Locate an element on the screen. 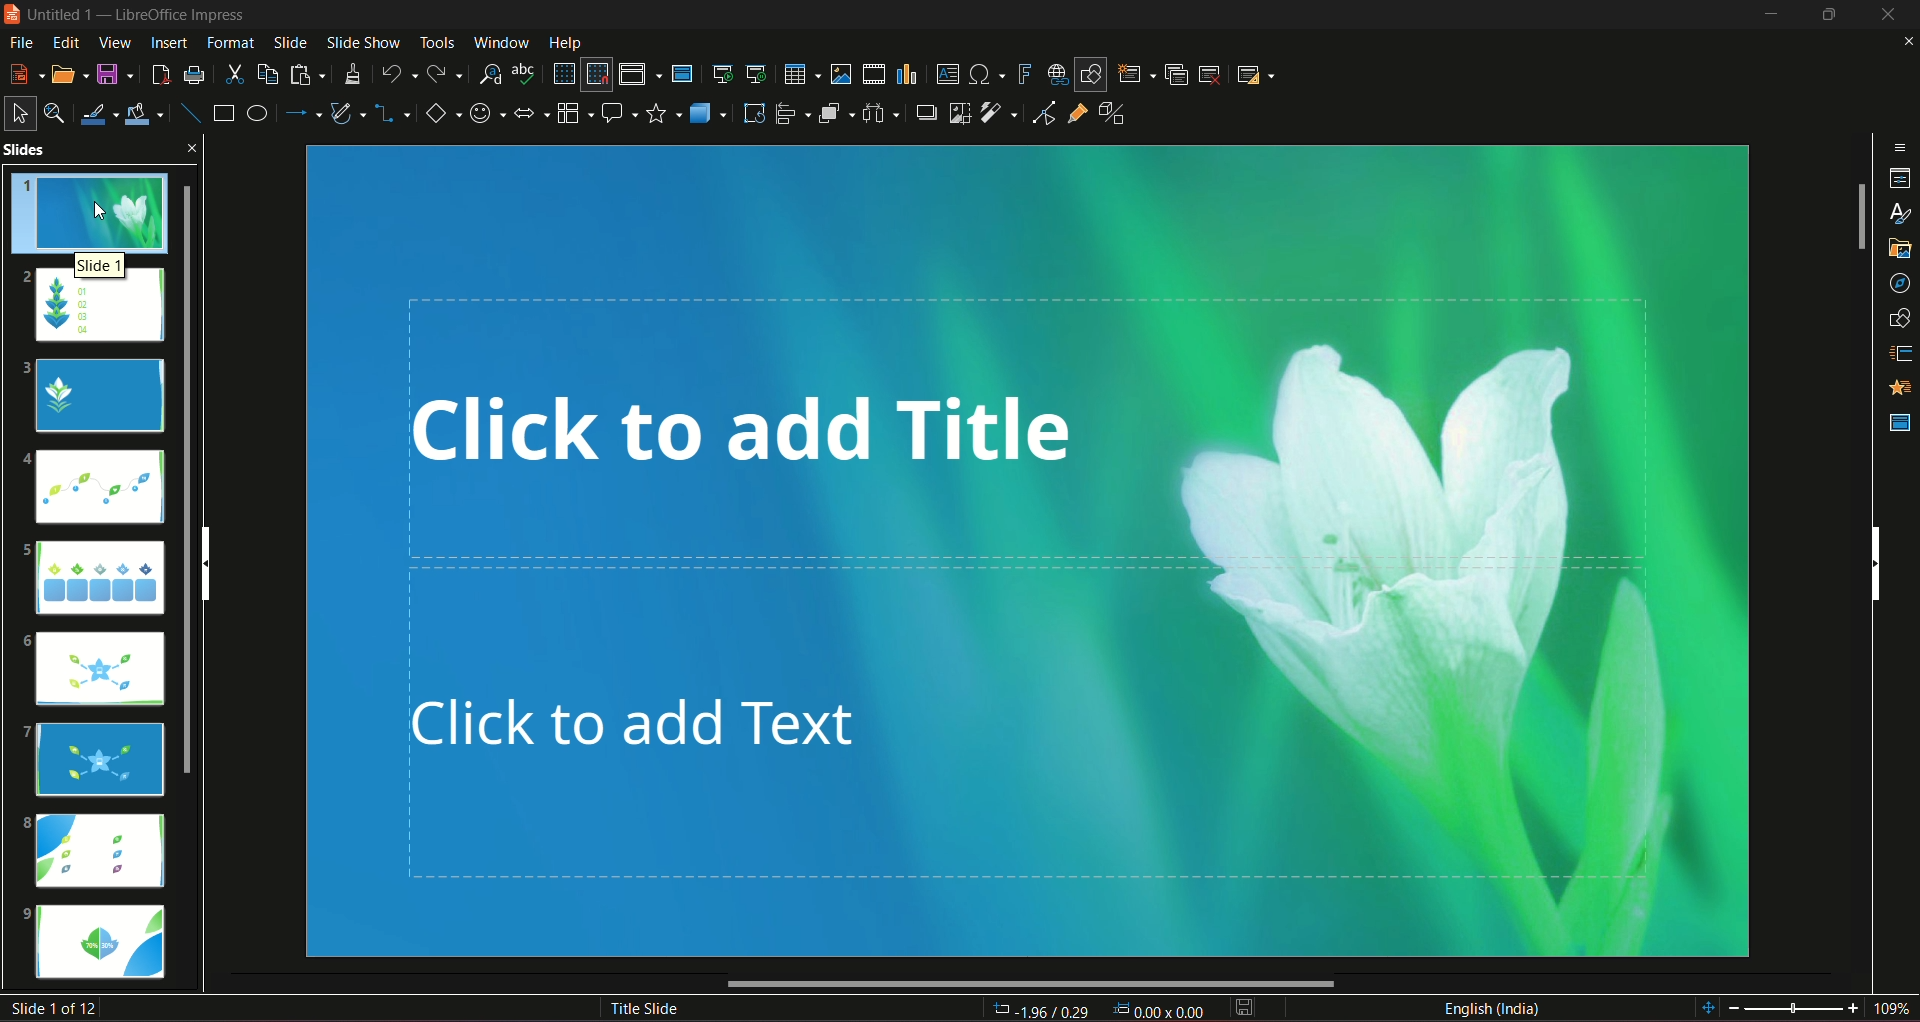 The image size is (1920, 1022). animation is located at coordinates (1895, 389).